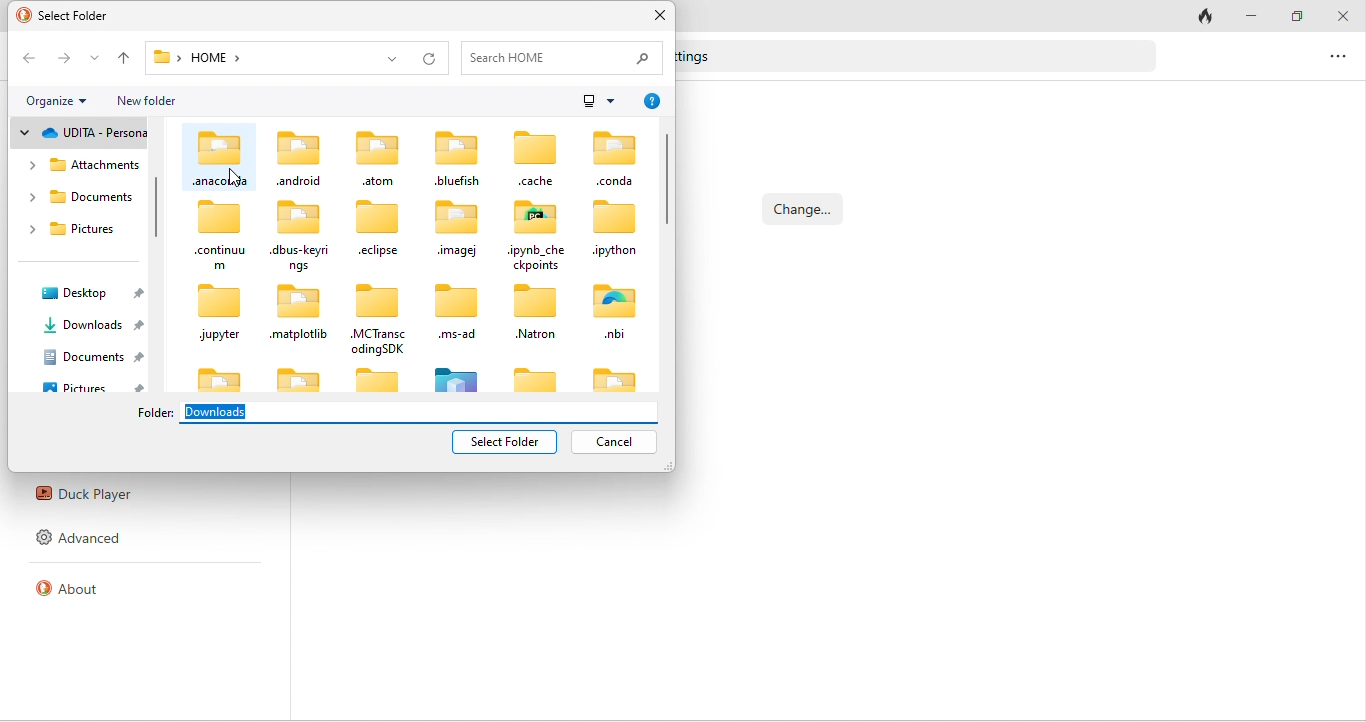 This screenshot has width=1366, height=722. Describe the element at coordinates (74, 231) in the screenshot. I see `pictures` at that location.